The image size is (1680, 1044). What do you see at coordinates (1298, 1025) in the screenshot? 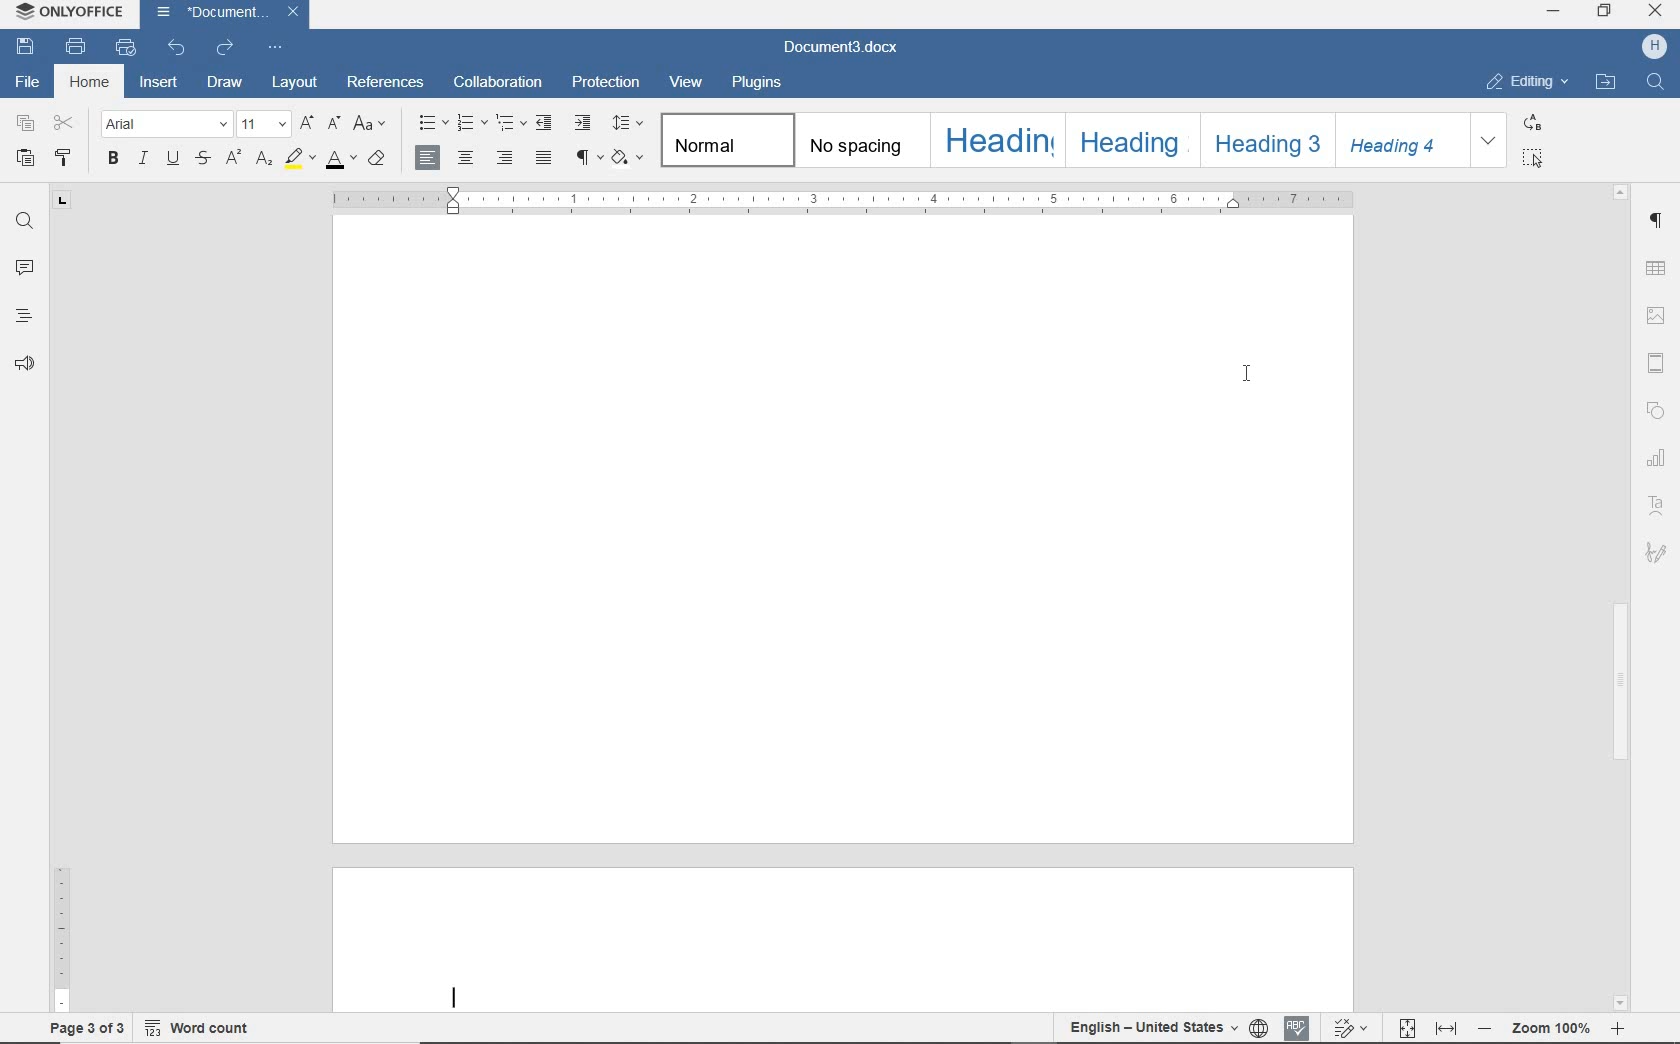
I see `Spell check` at bounding box center [1298, 1025].